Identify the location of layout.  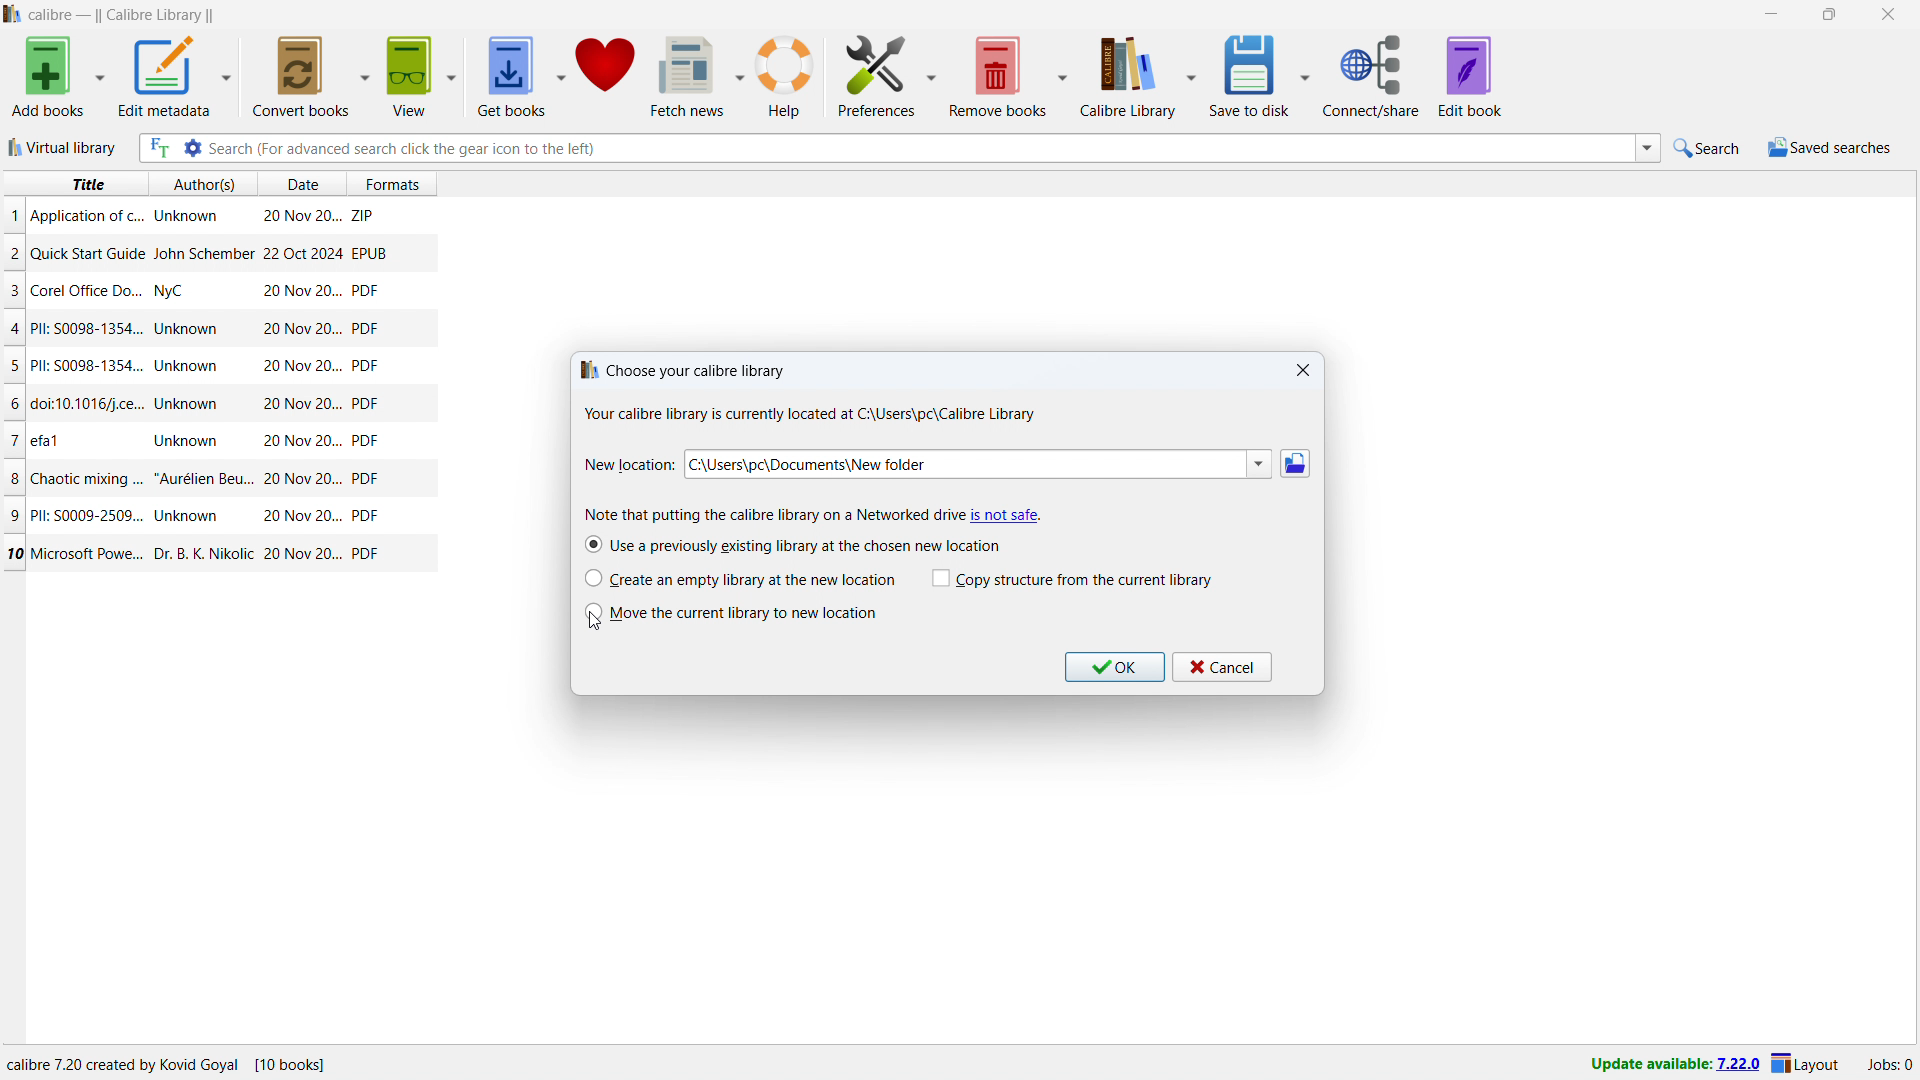
(1806, 1065).